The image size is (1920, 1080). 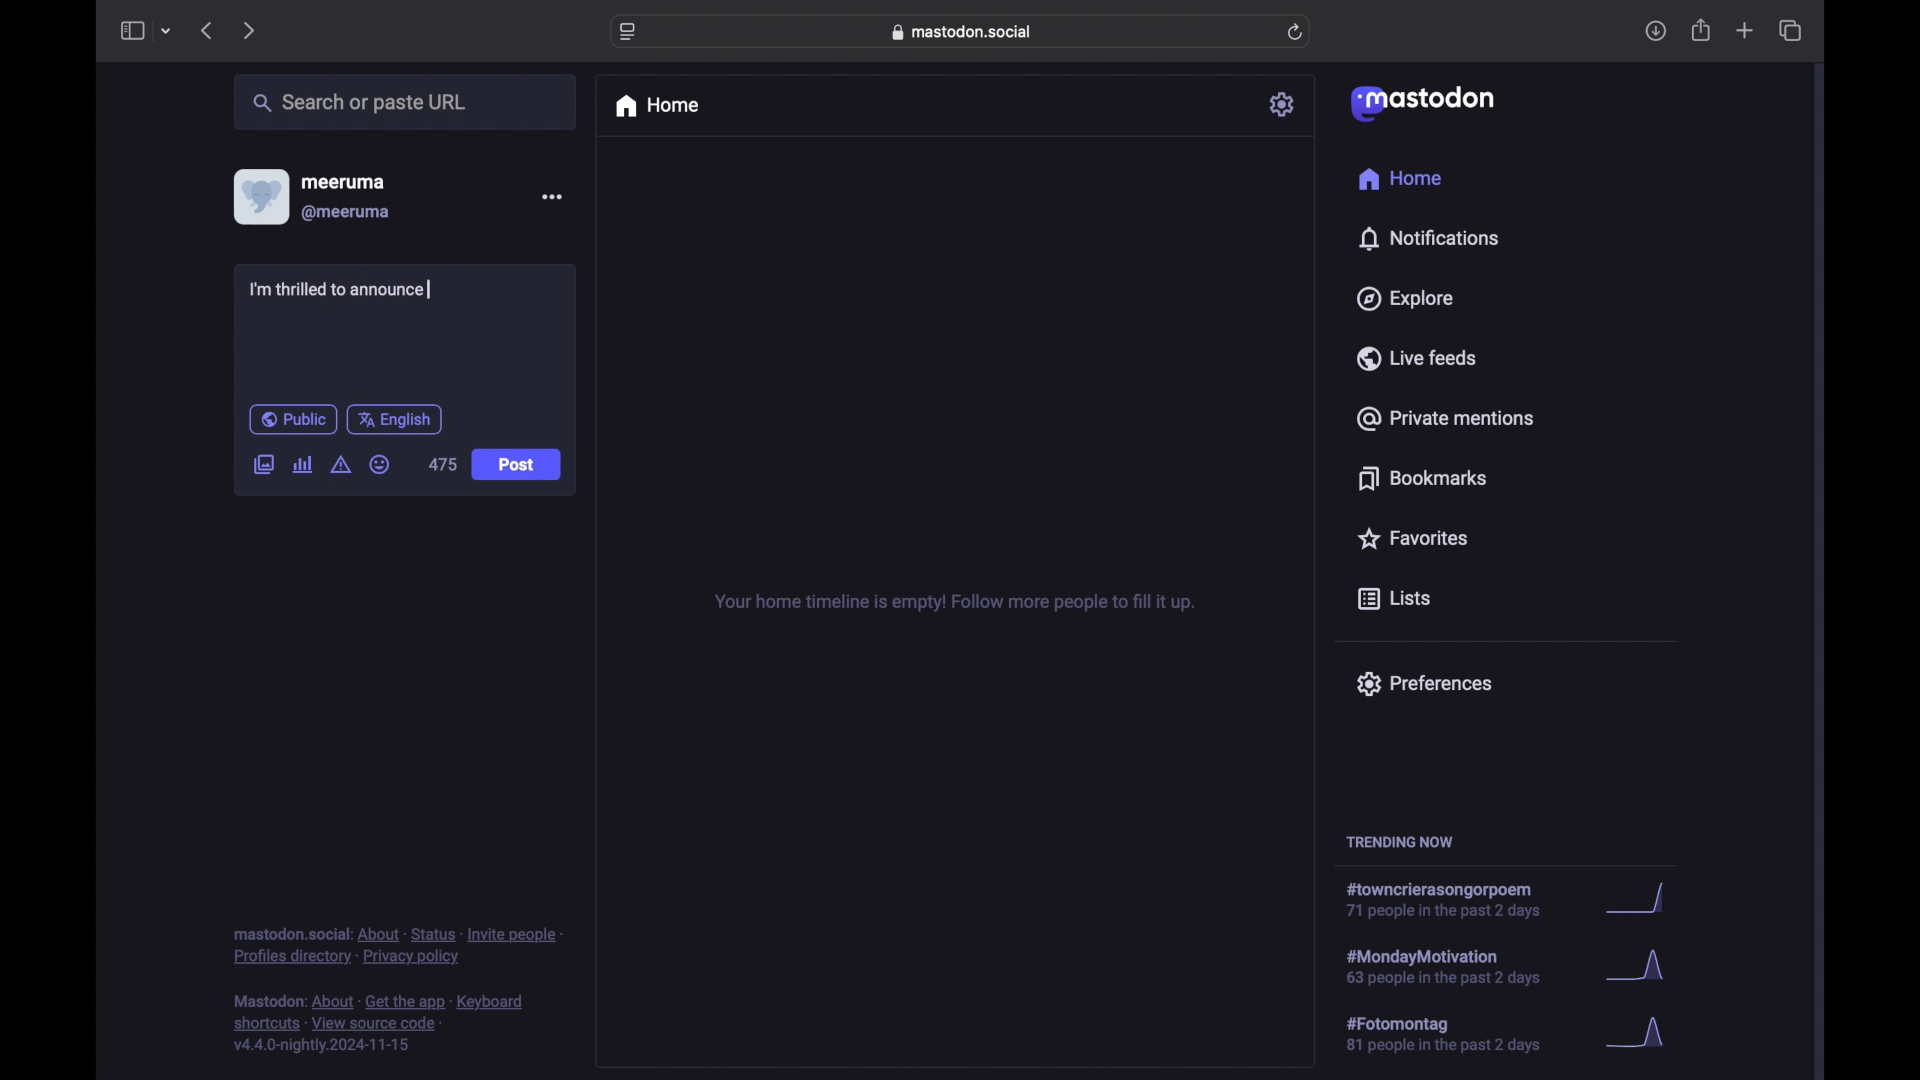 I want to click on preferences, so click(x=1424, y=684).